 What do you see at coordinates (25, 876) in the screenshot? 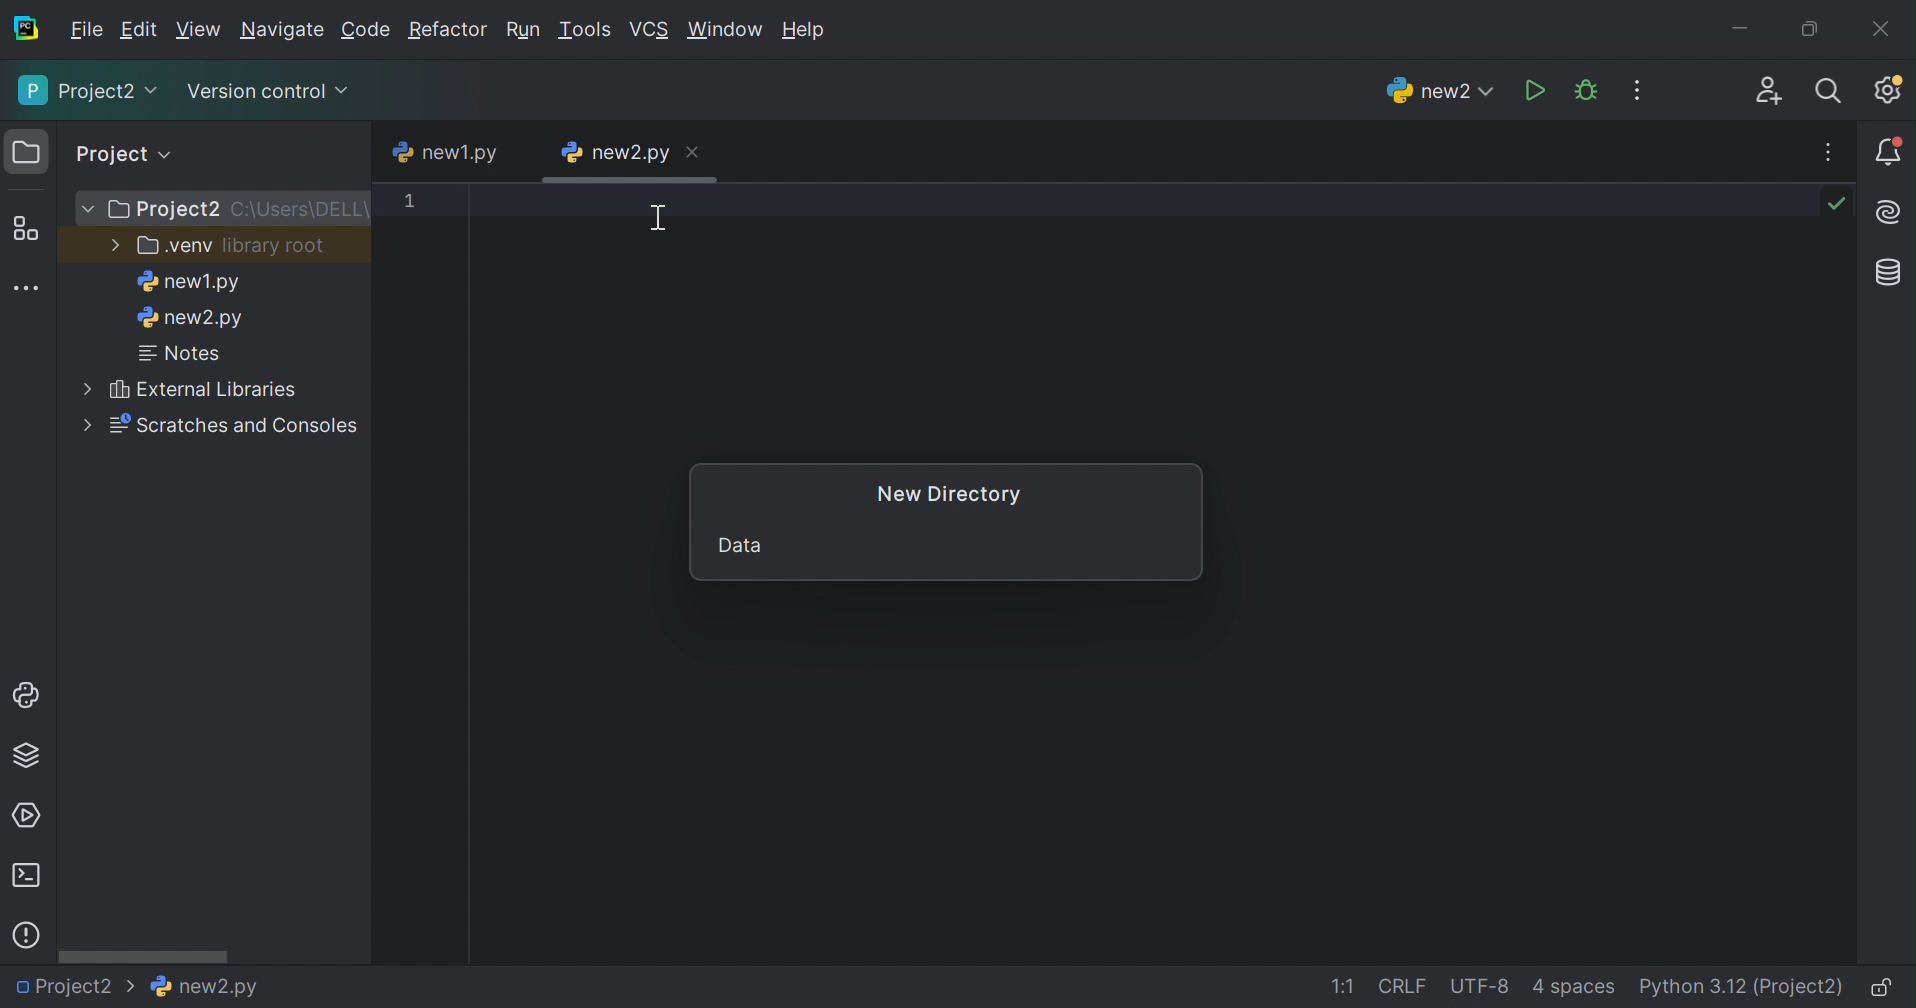
I see `Terminal` at bounding box center [25, 876].